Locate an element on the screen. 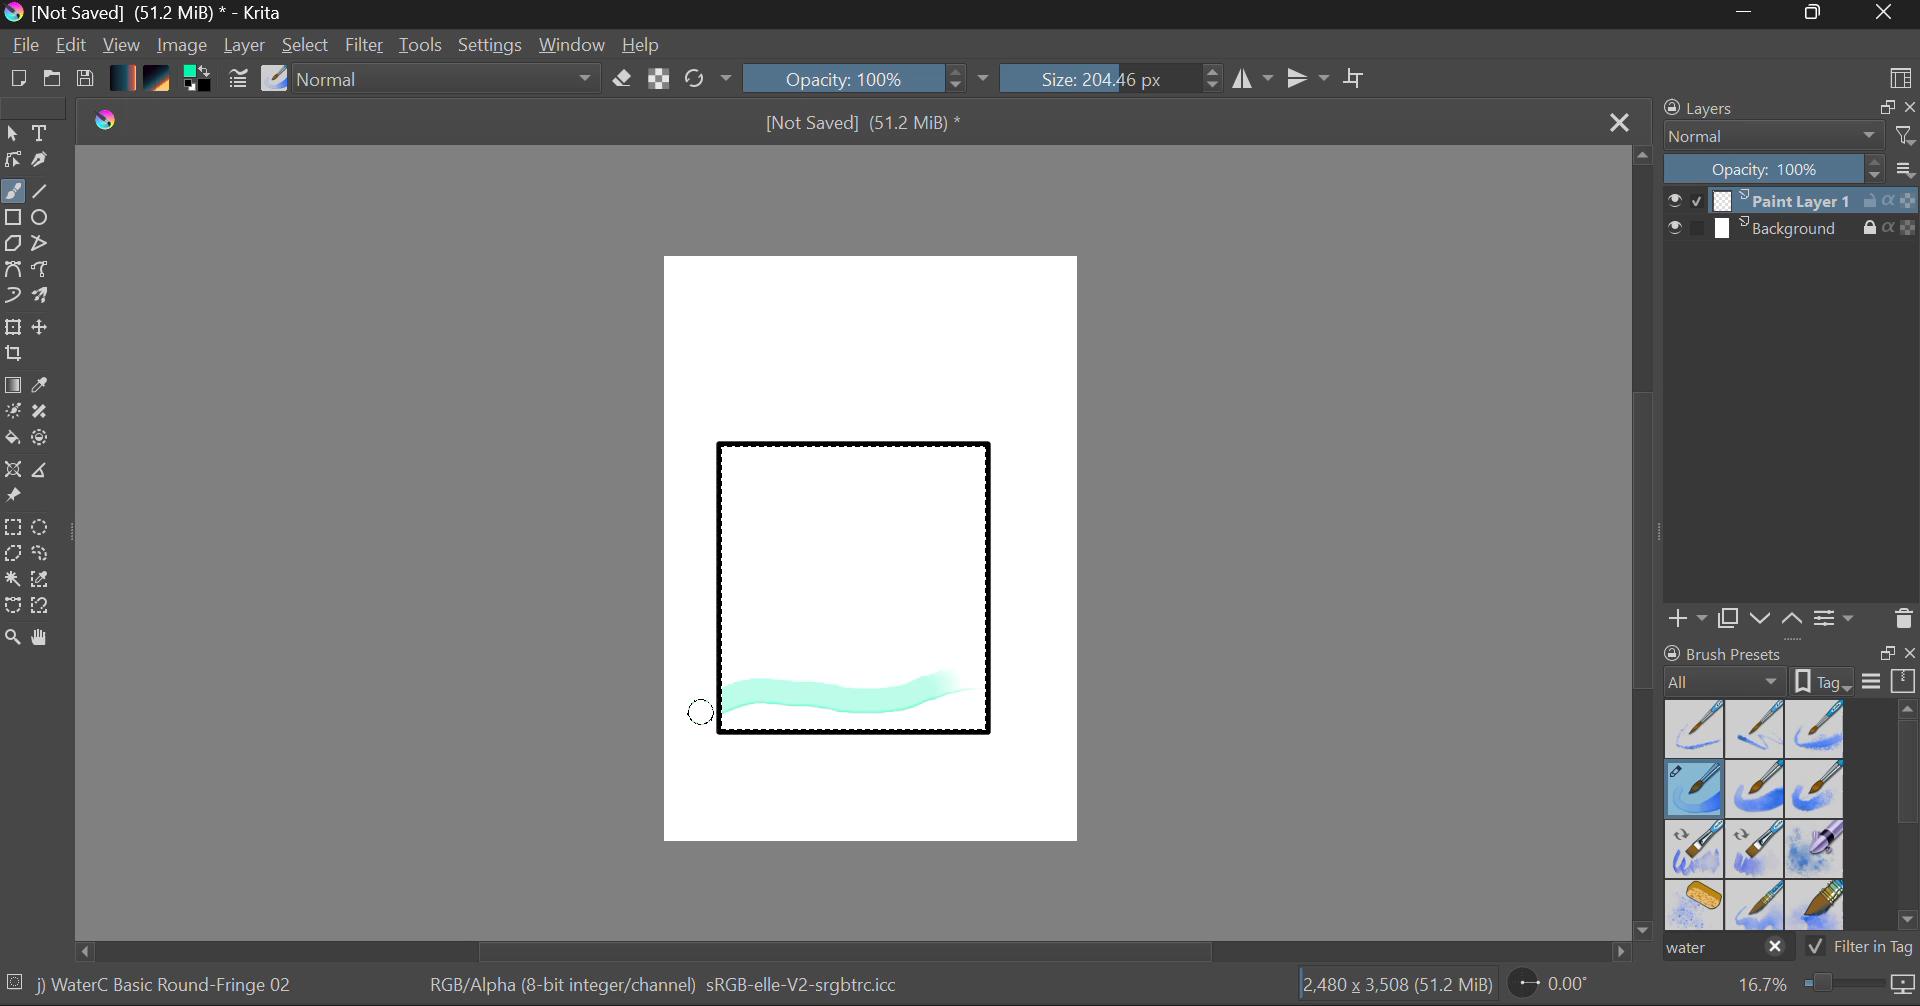 This screenshot has height=1006, width=1920. Document Dimensions is located at coordinates (1396, 988).